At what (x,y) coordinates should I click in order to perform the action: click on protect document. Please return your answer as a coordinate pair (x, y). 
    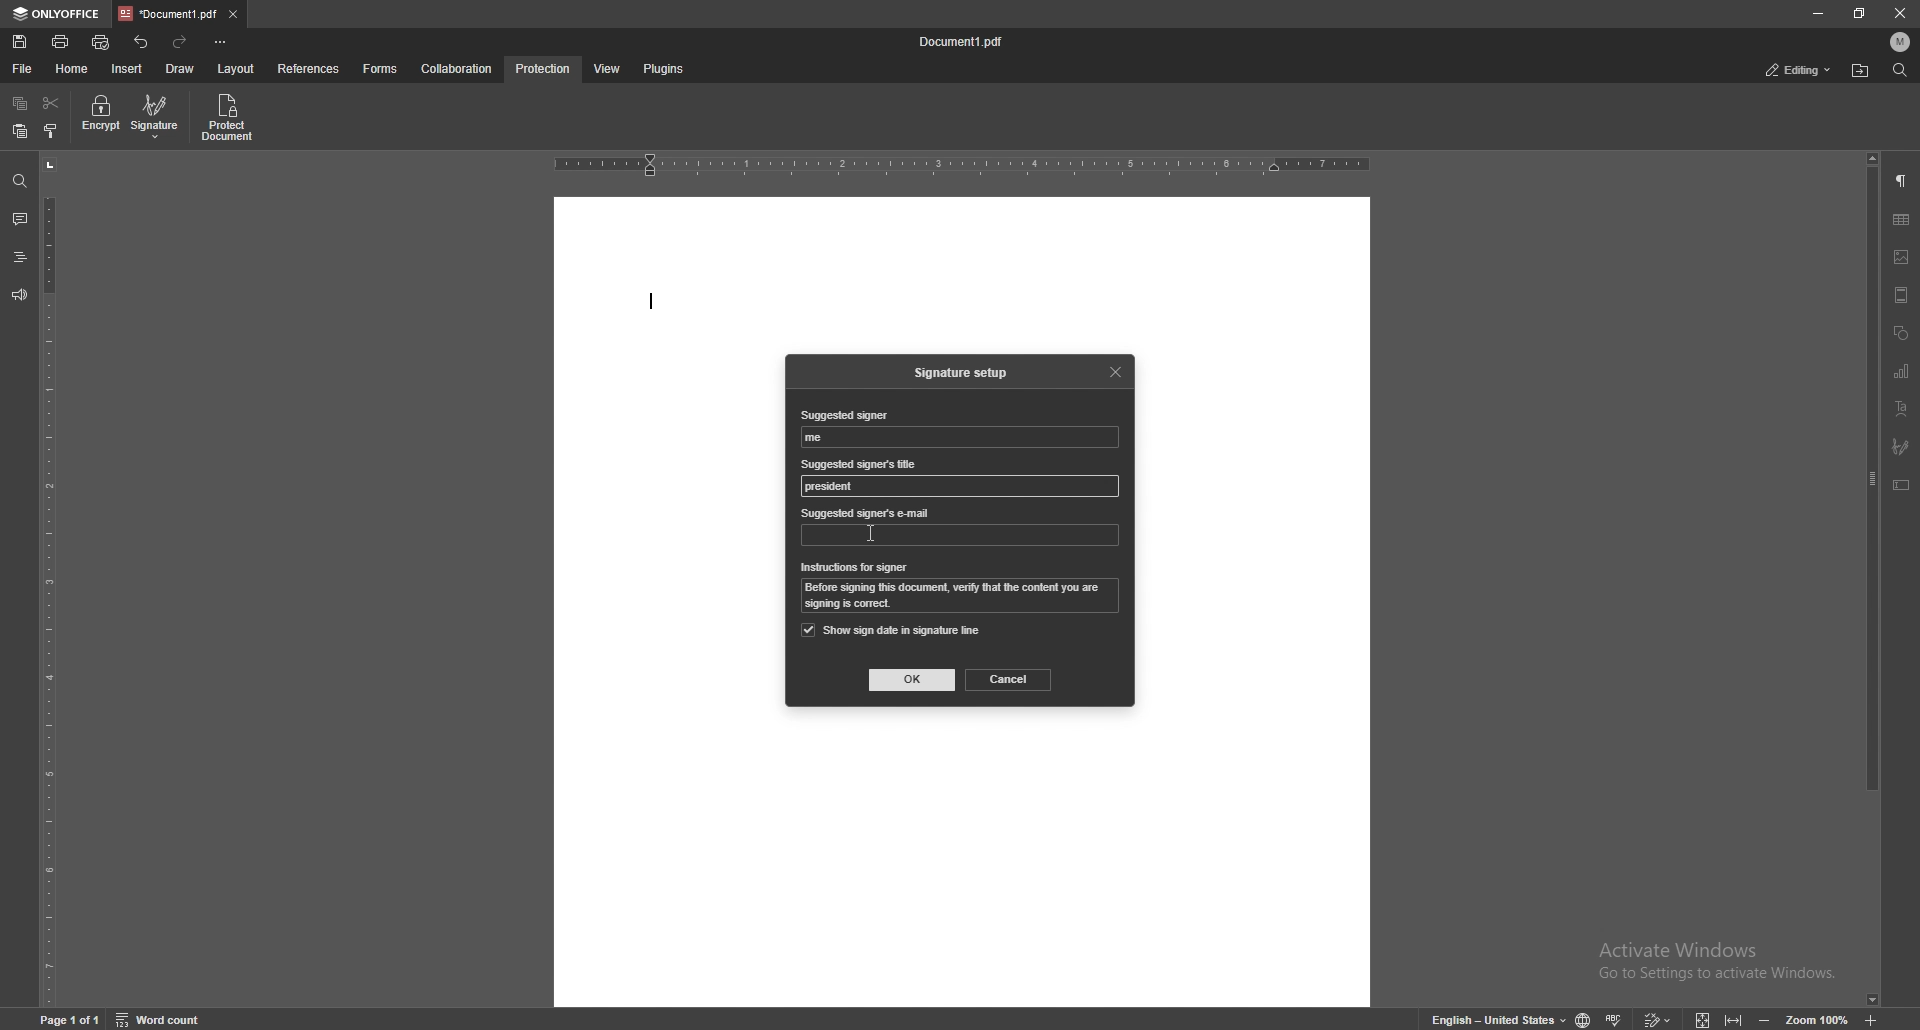
    Looking at the image, I should click on (230, 117).